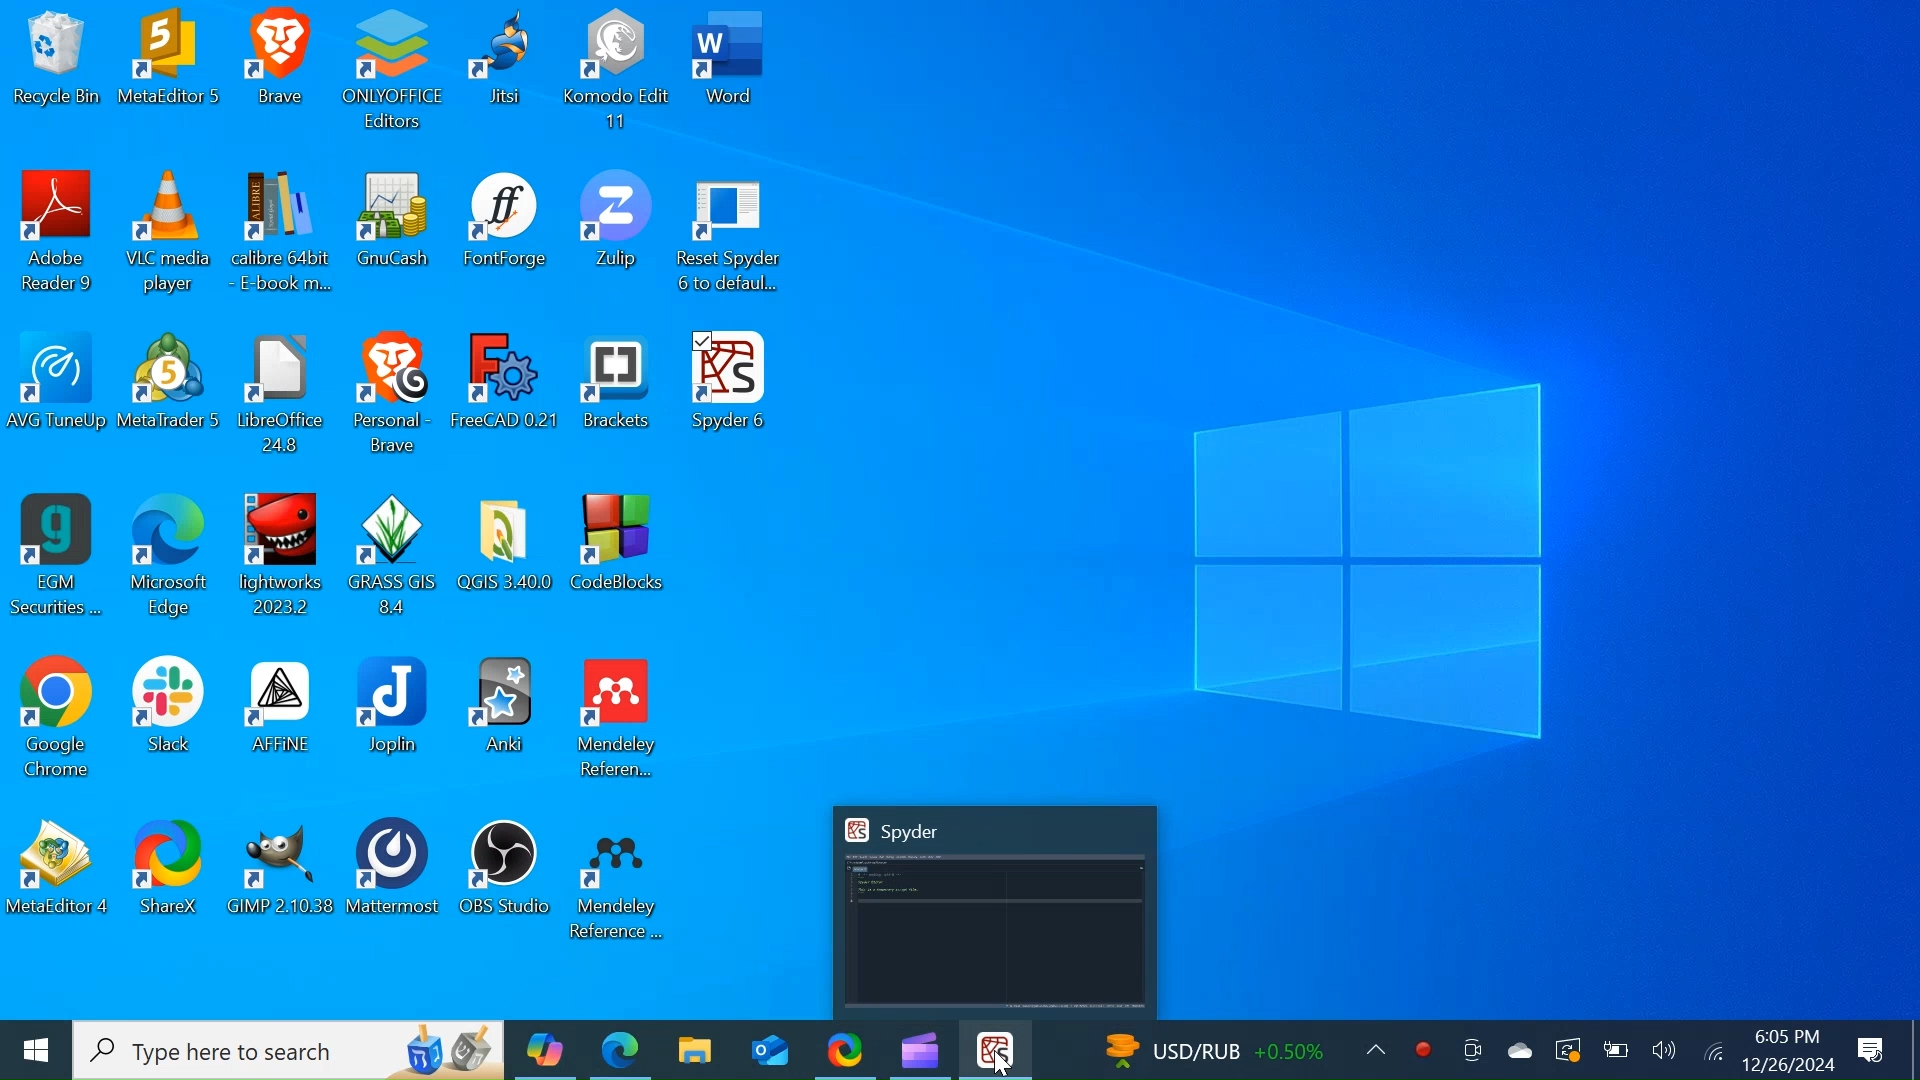  Describe the element at coordinates (1787, 1064) in the screenshot. I see `Date` at that location.